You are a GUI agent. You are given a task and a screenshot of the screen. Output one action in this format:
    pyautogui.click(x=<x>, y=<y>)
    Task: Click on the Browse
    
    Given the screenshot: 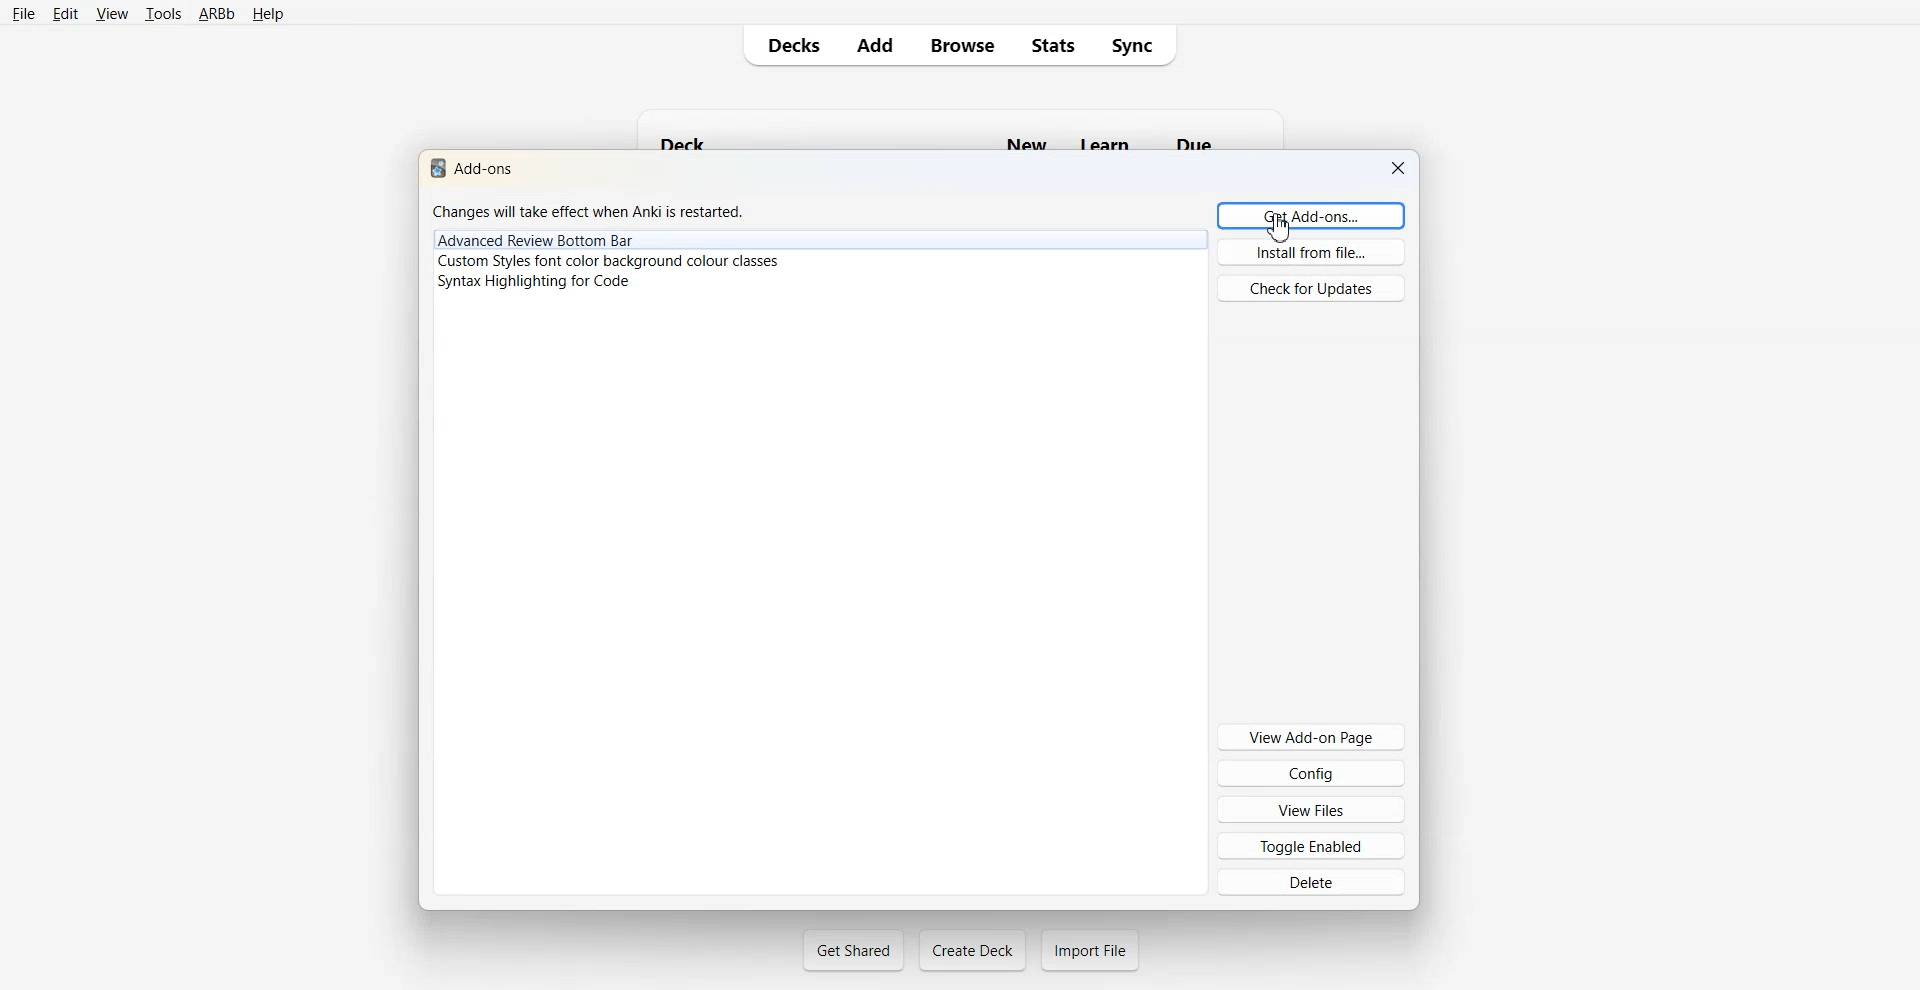 What is the action you would take?
    pyautogui.click(x=961, y=46)
    